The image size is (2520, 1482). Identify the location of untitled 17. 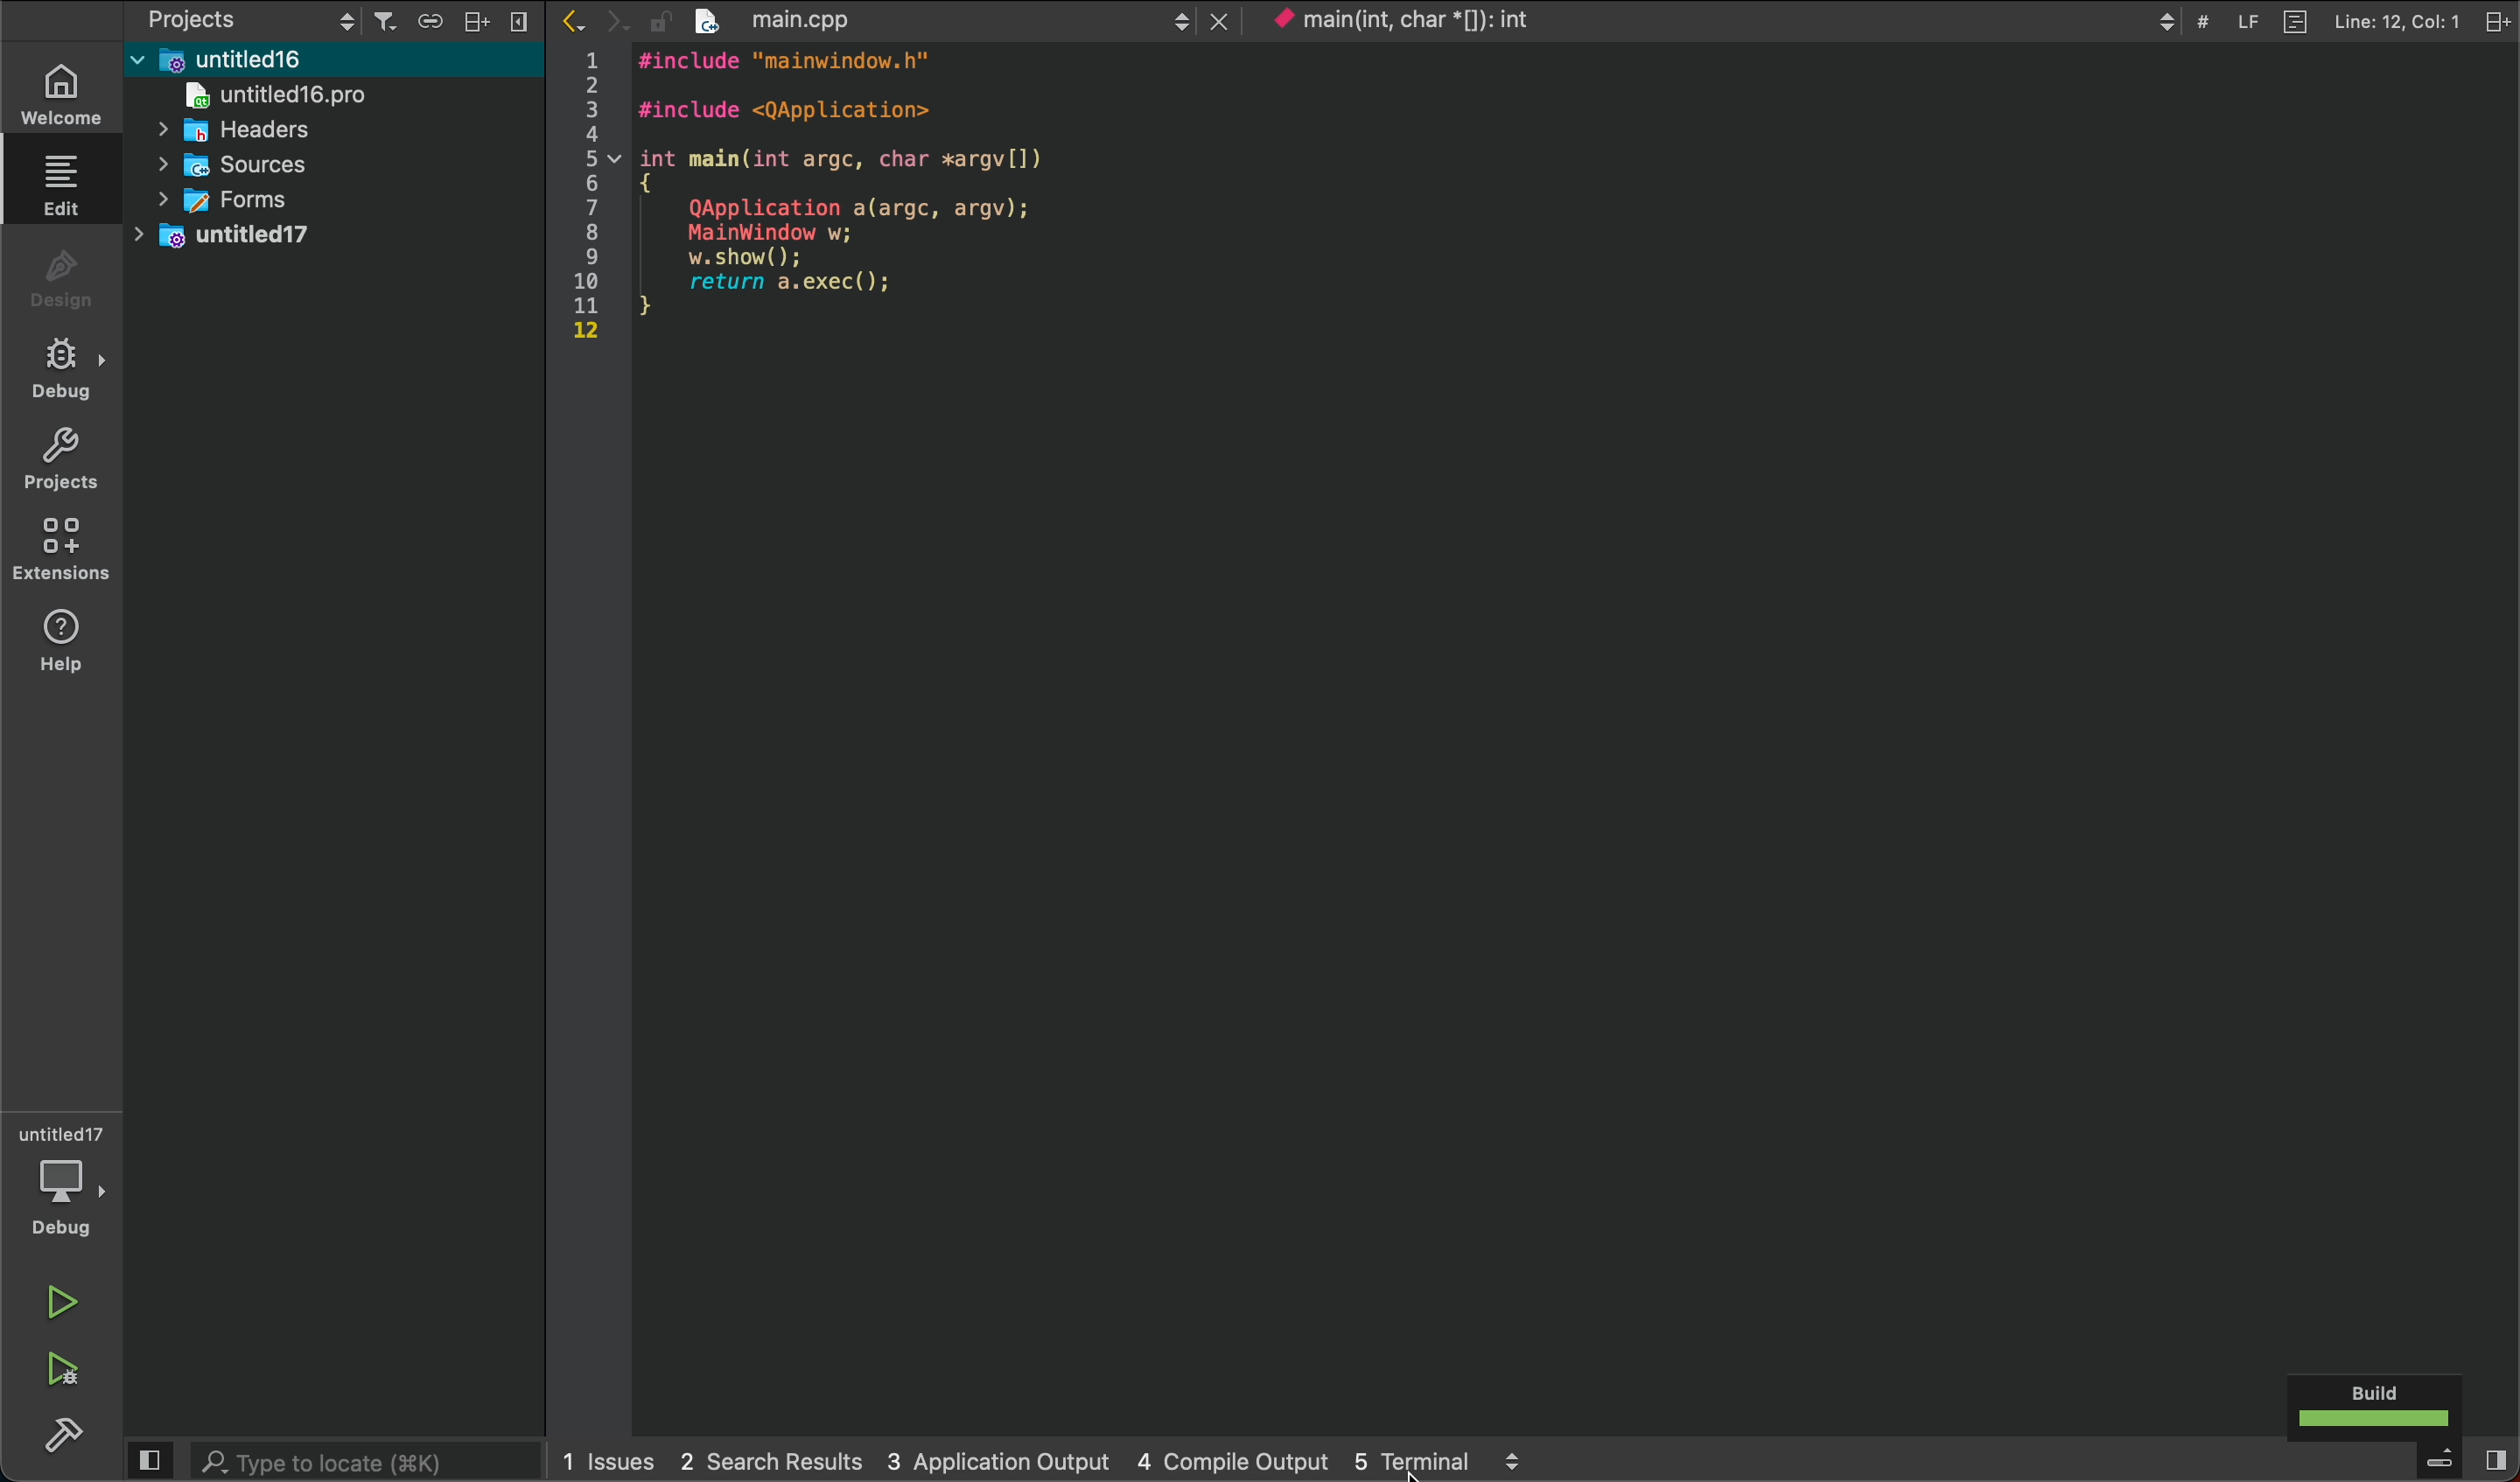
(265, 237).